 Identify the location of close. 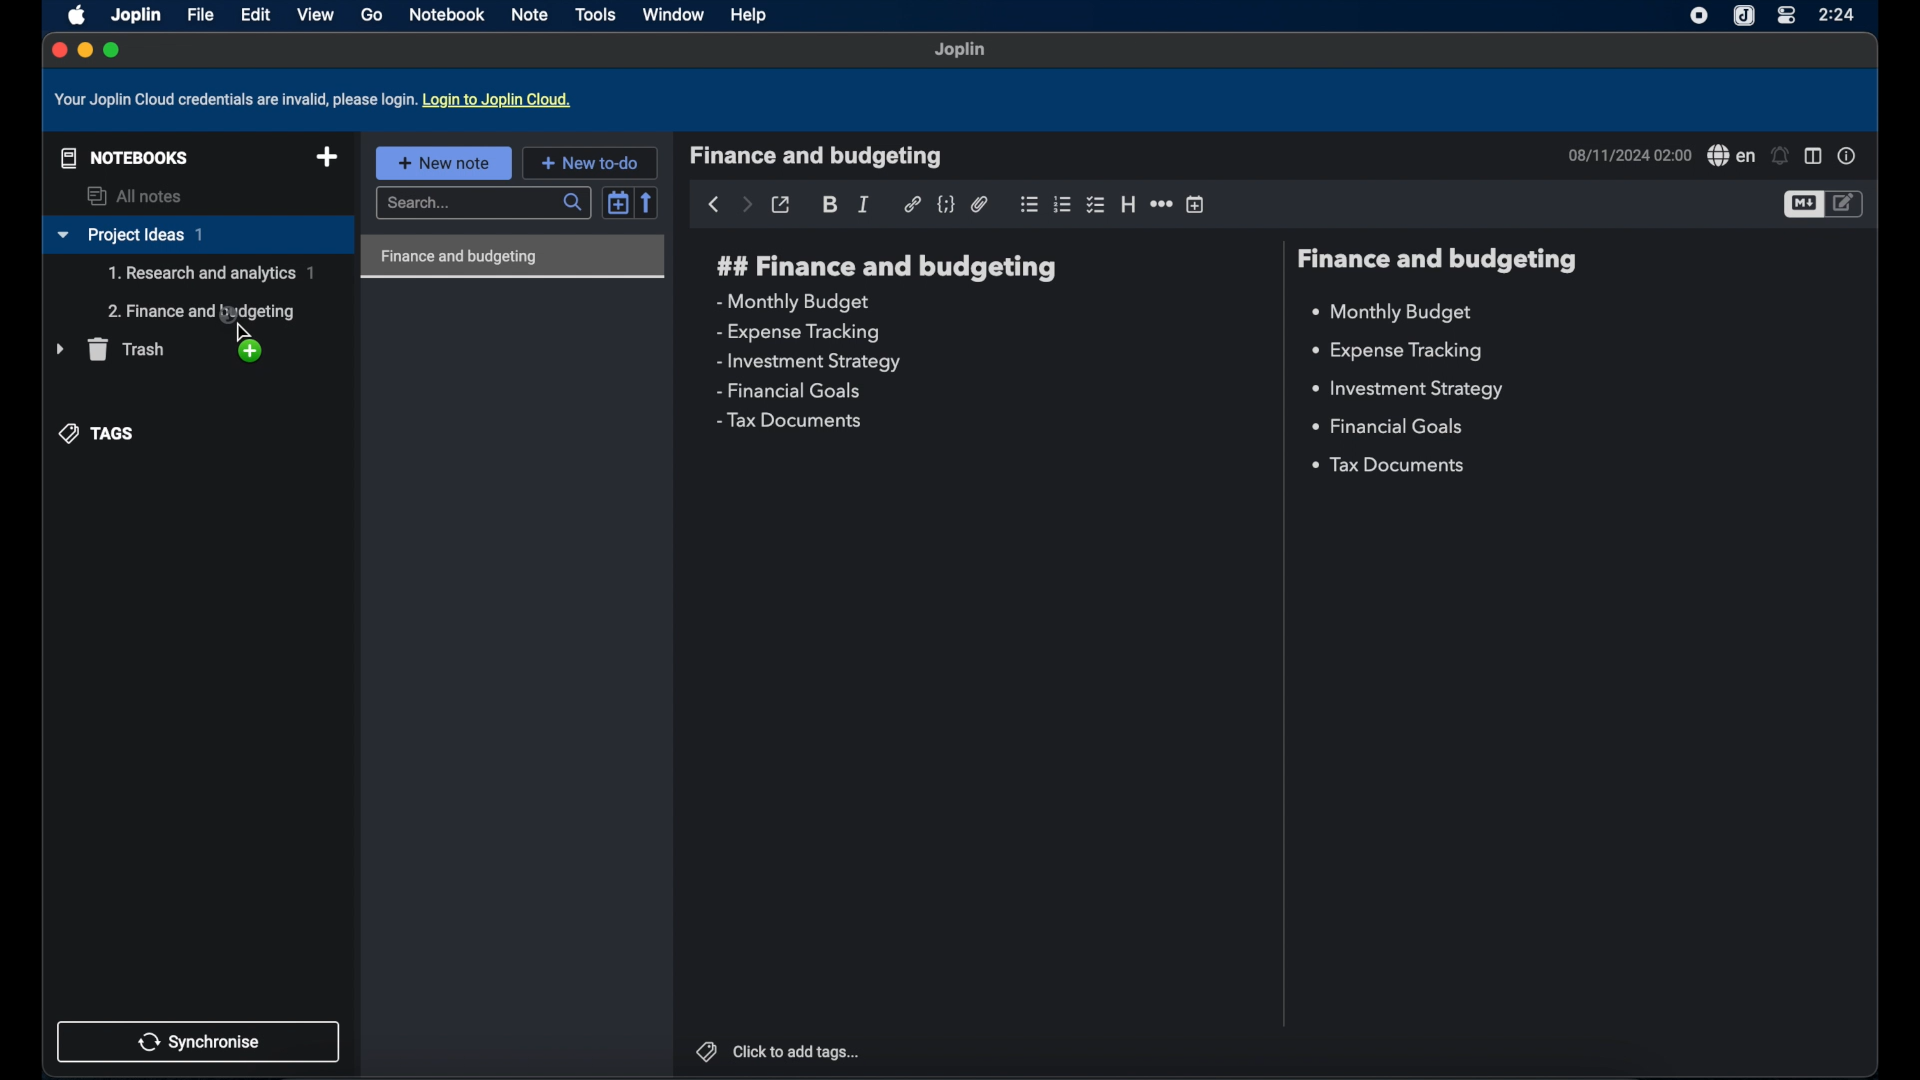
(57, 49).